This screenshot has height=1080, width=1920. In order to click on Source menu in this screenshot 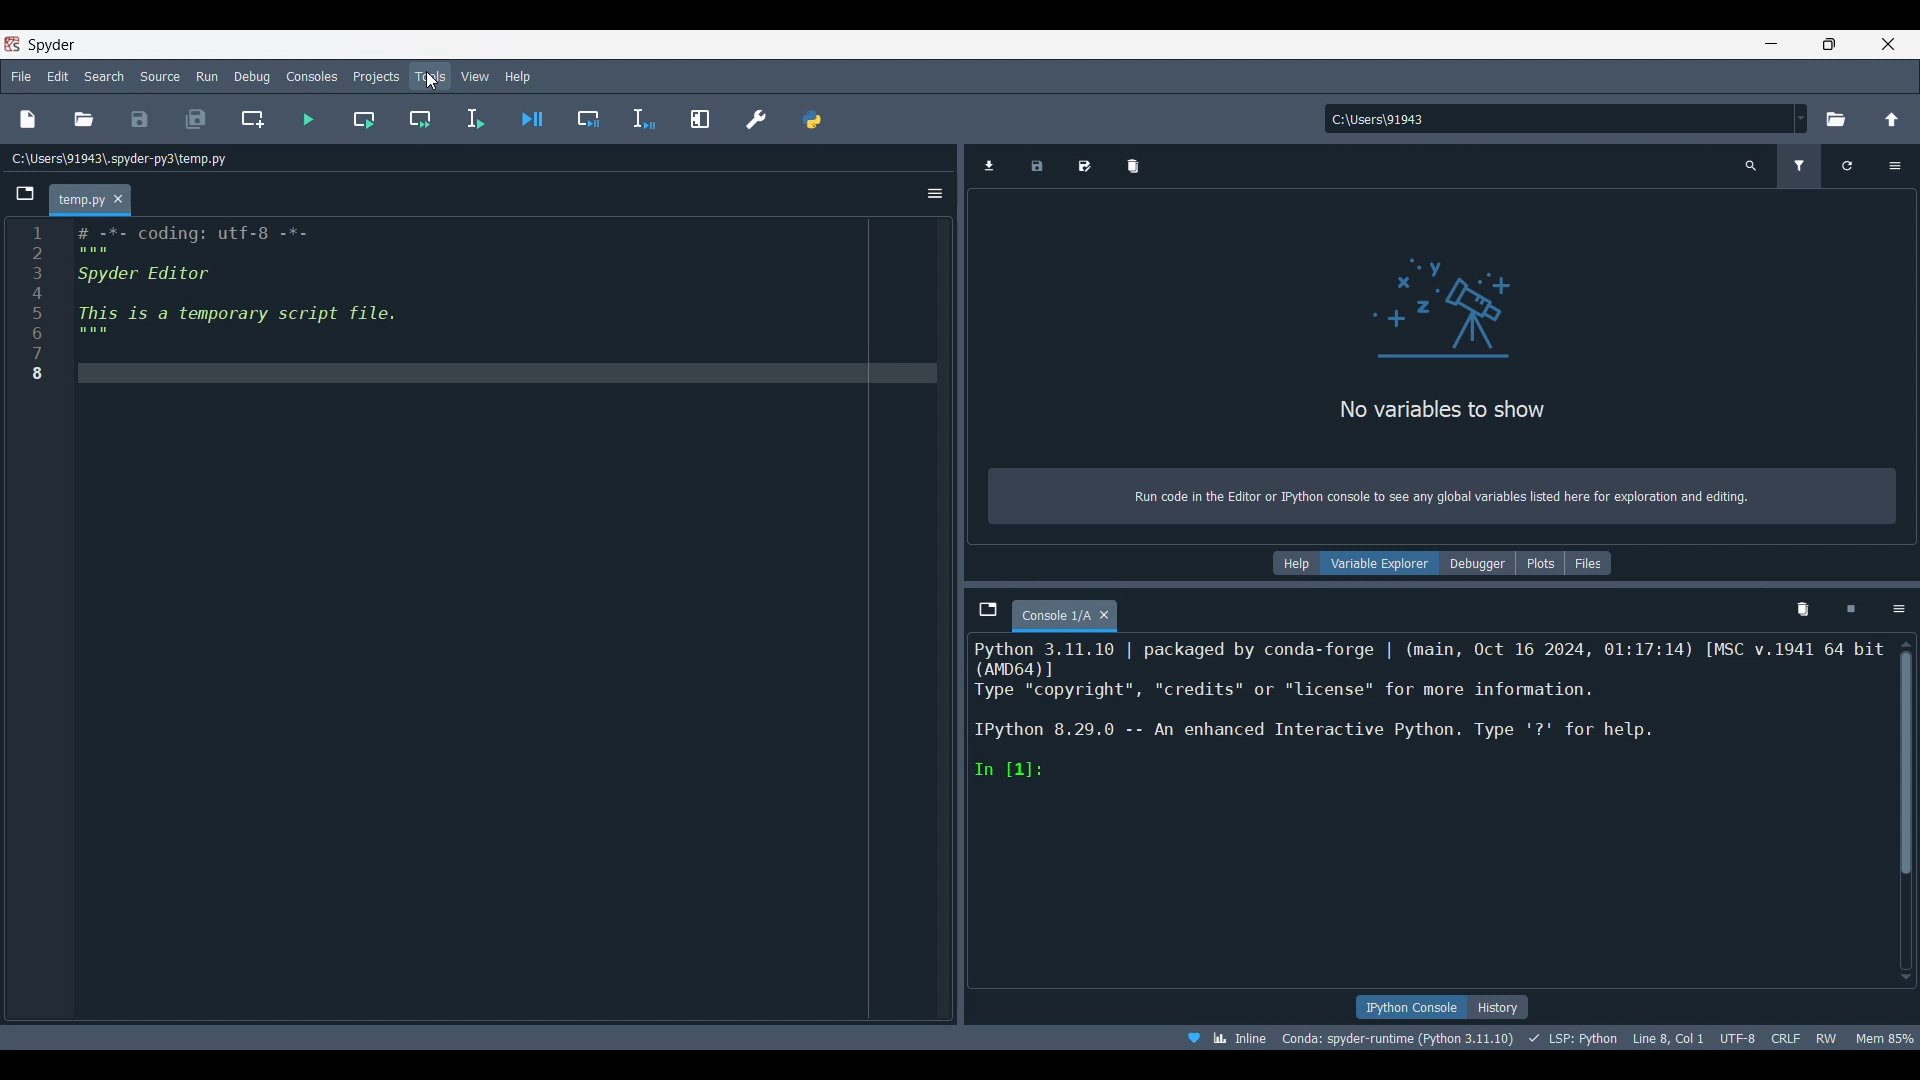, I will do `click(159, 76)`.